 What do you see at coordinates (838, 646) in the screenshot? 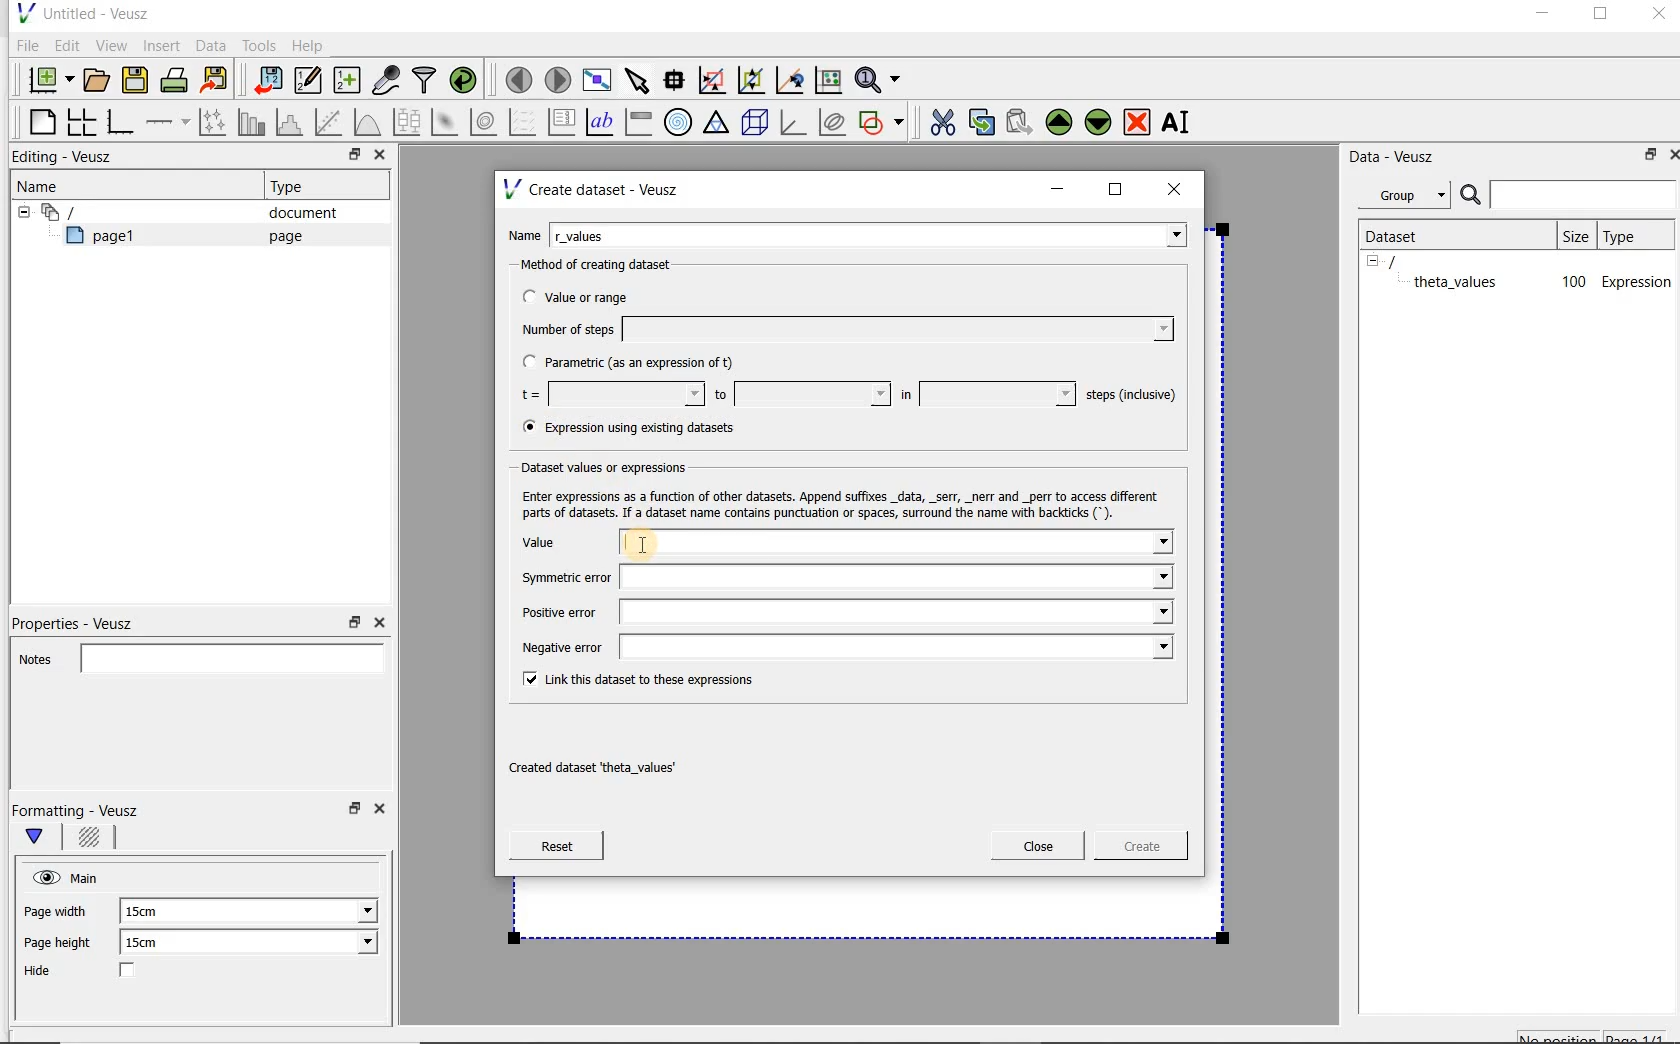
I see `Negative error ` at bounding box center [838, 646].